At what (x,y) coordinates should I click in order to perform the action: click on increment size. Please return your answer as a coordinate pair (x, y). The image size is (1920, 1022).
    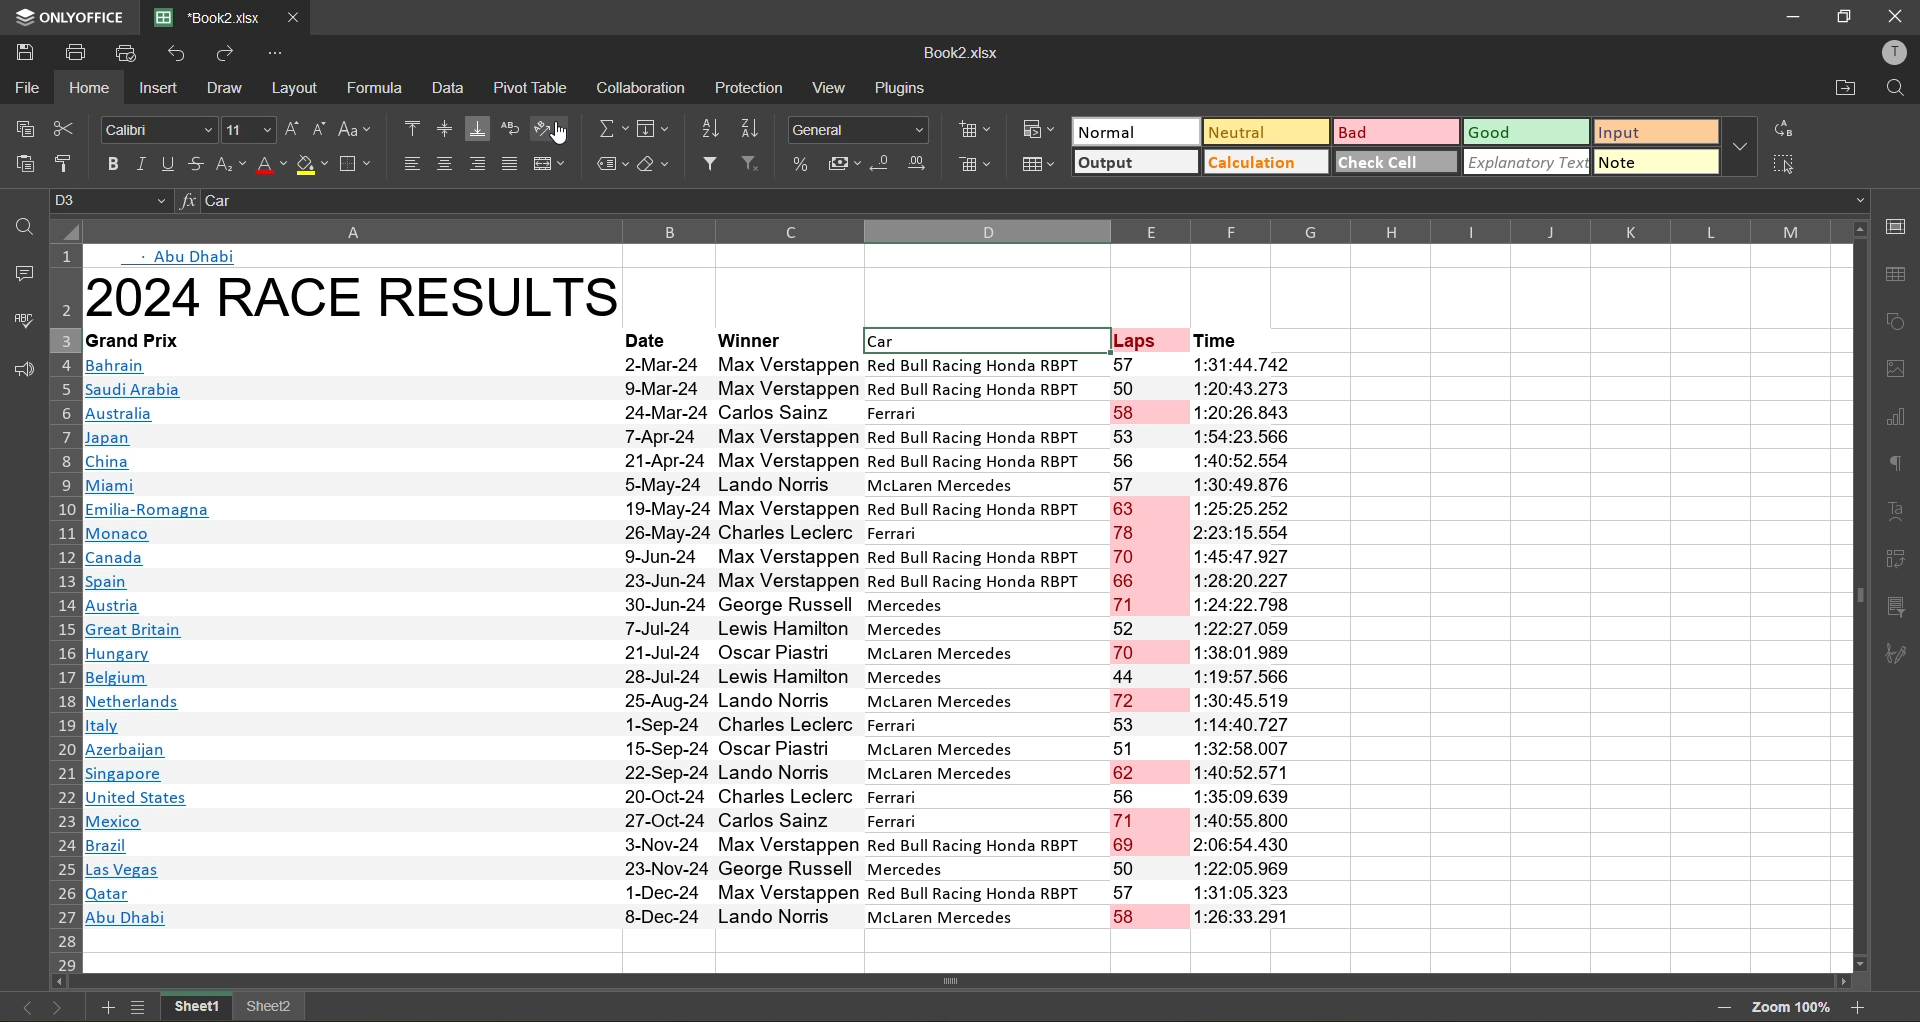
    Looking at the image, I should click on (293, 130).